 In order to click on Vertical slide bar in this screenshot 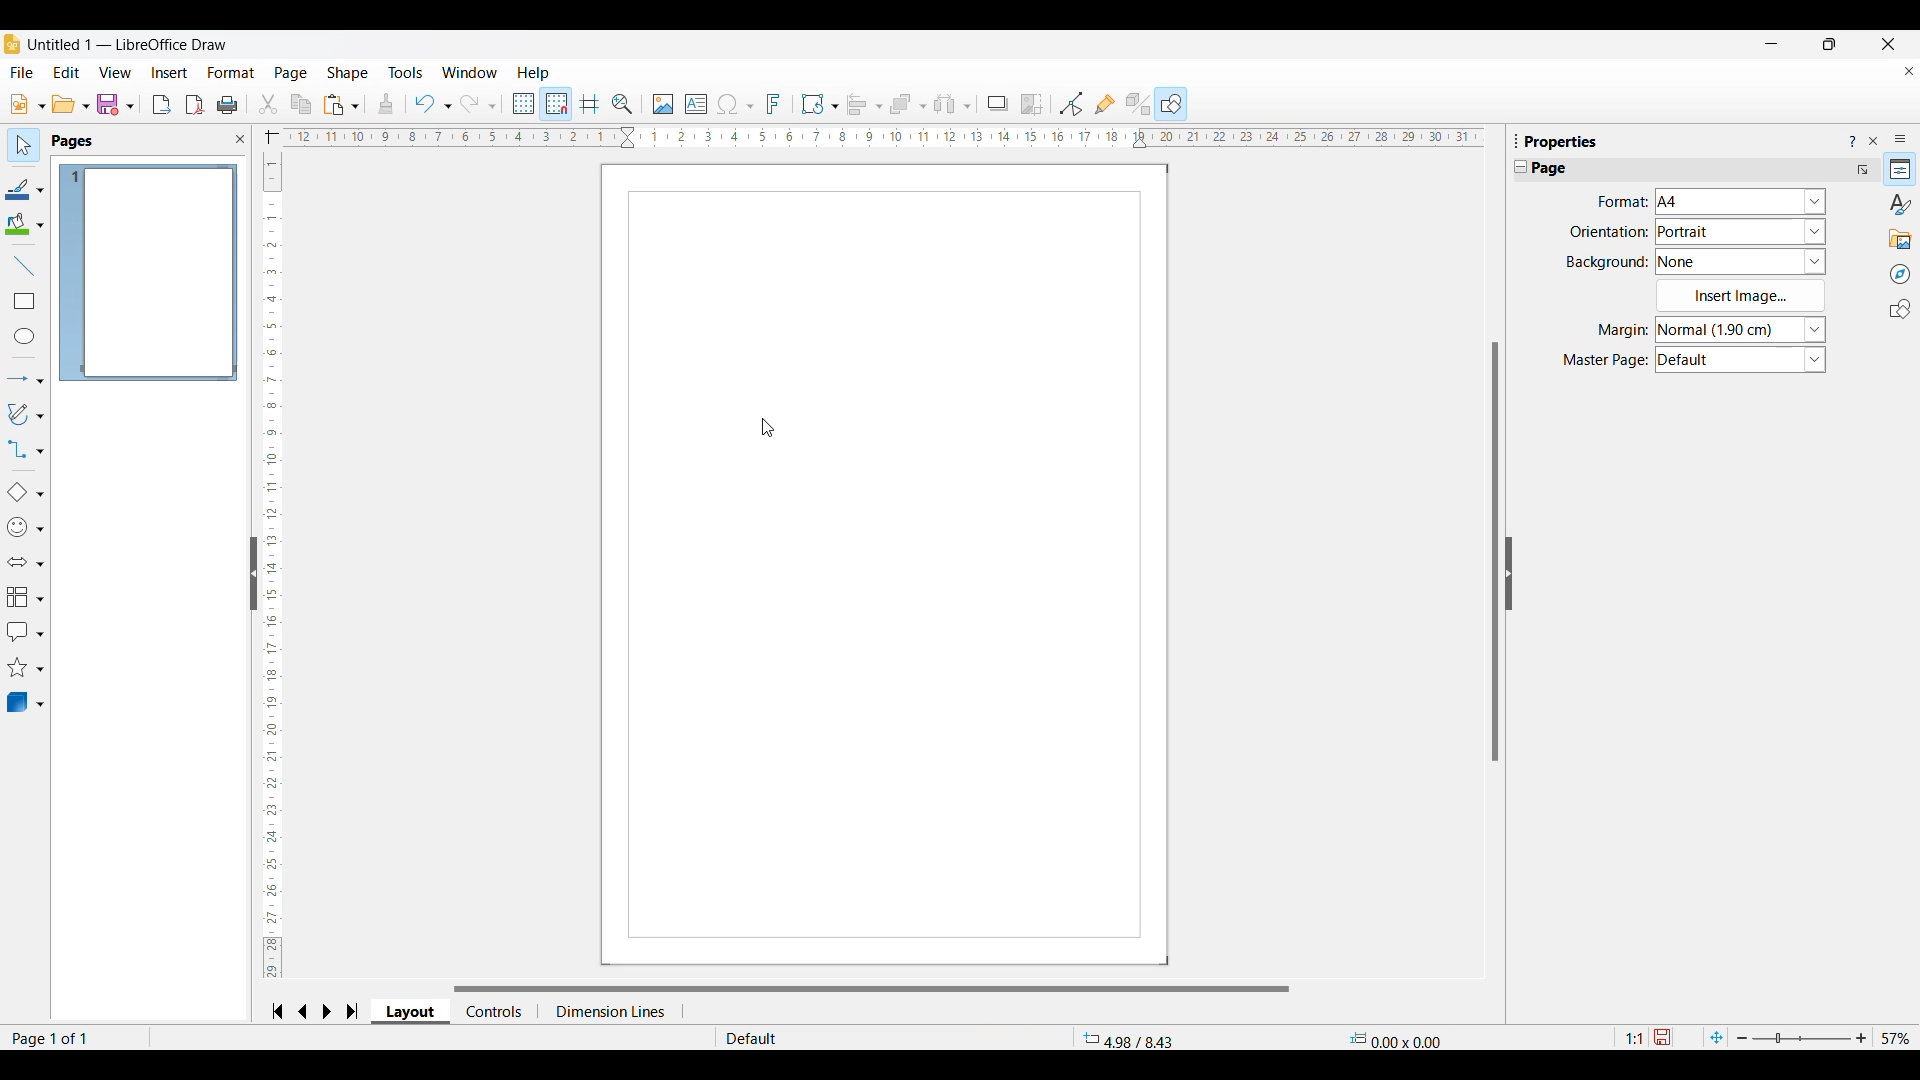, I will do `click(268, 567)`.